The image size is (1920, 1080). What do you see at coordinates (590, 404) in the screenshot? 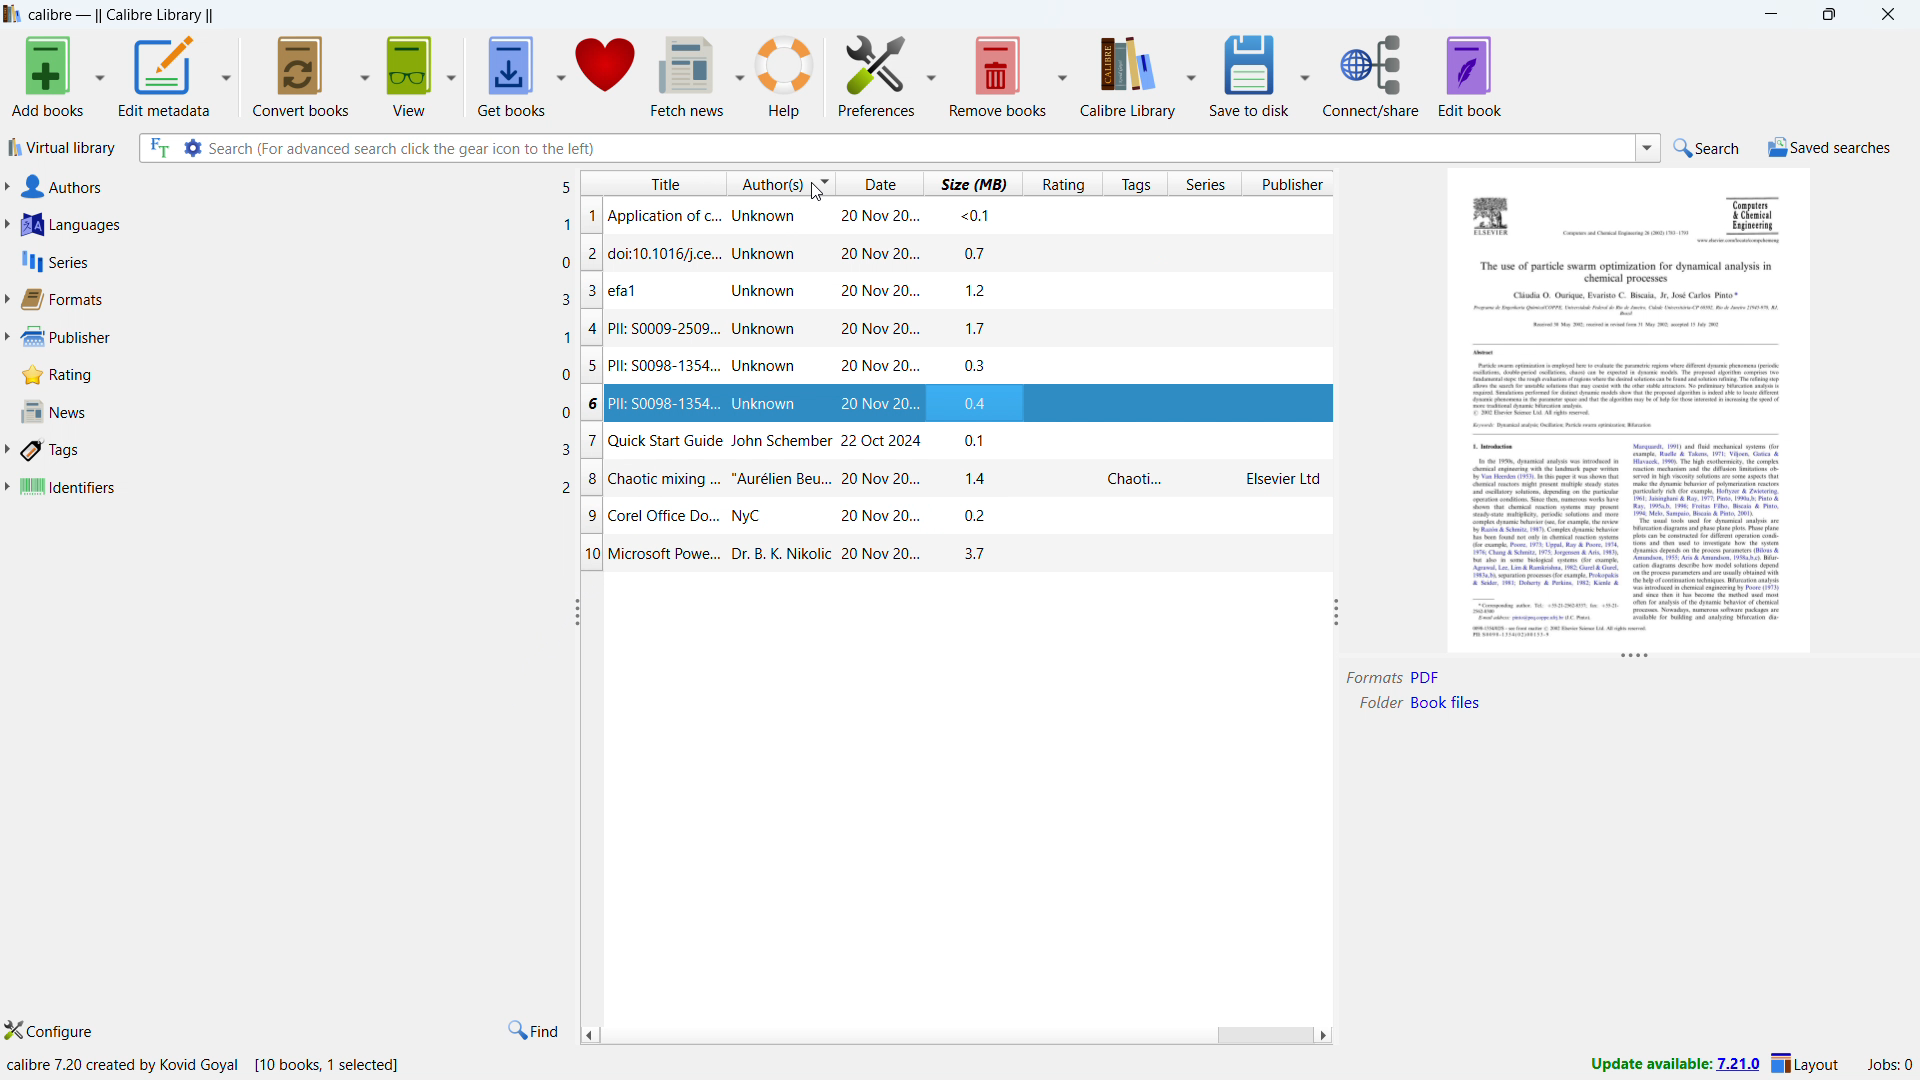
I see `6` at bounding box center [590, 404].